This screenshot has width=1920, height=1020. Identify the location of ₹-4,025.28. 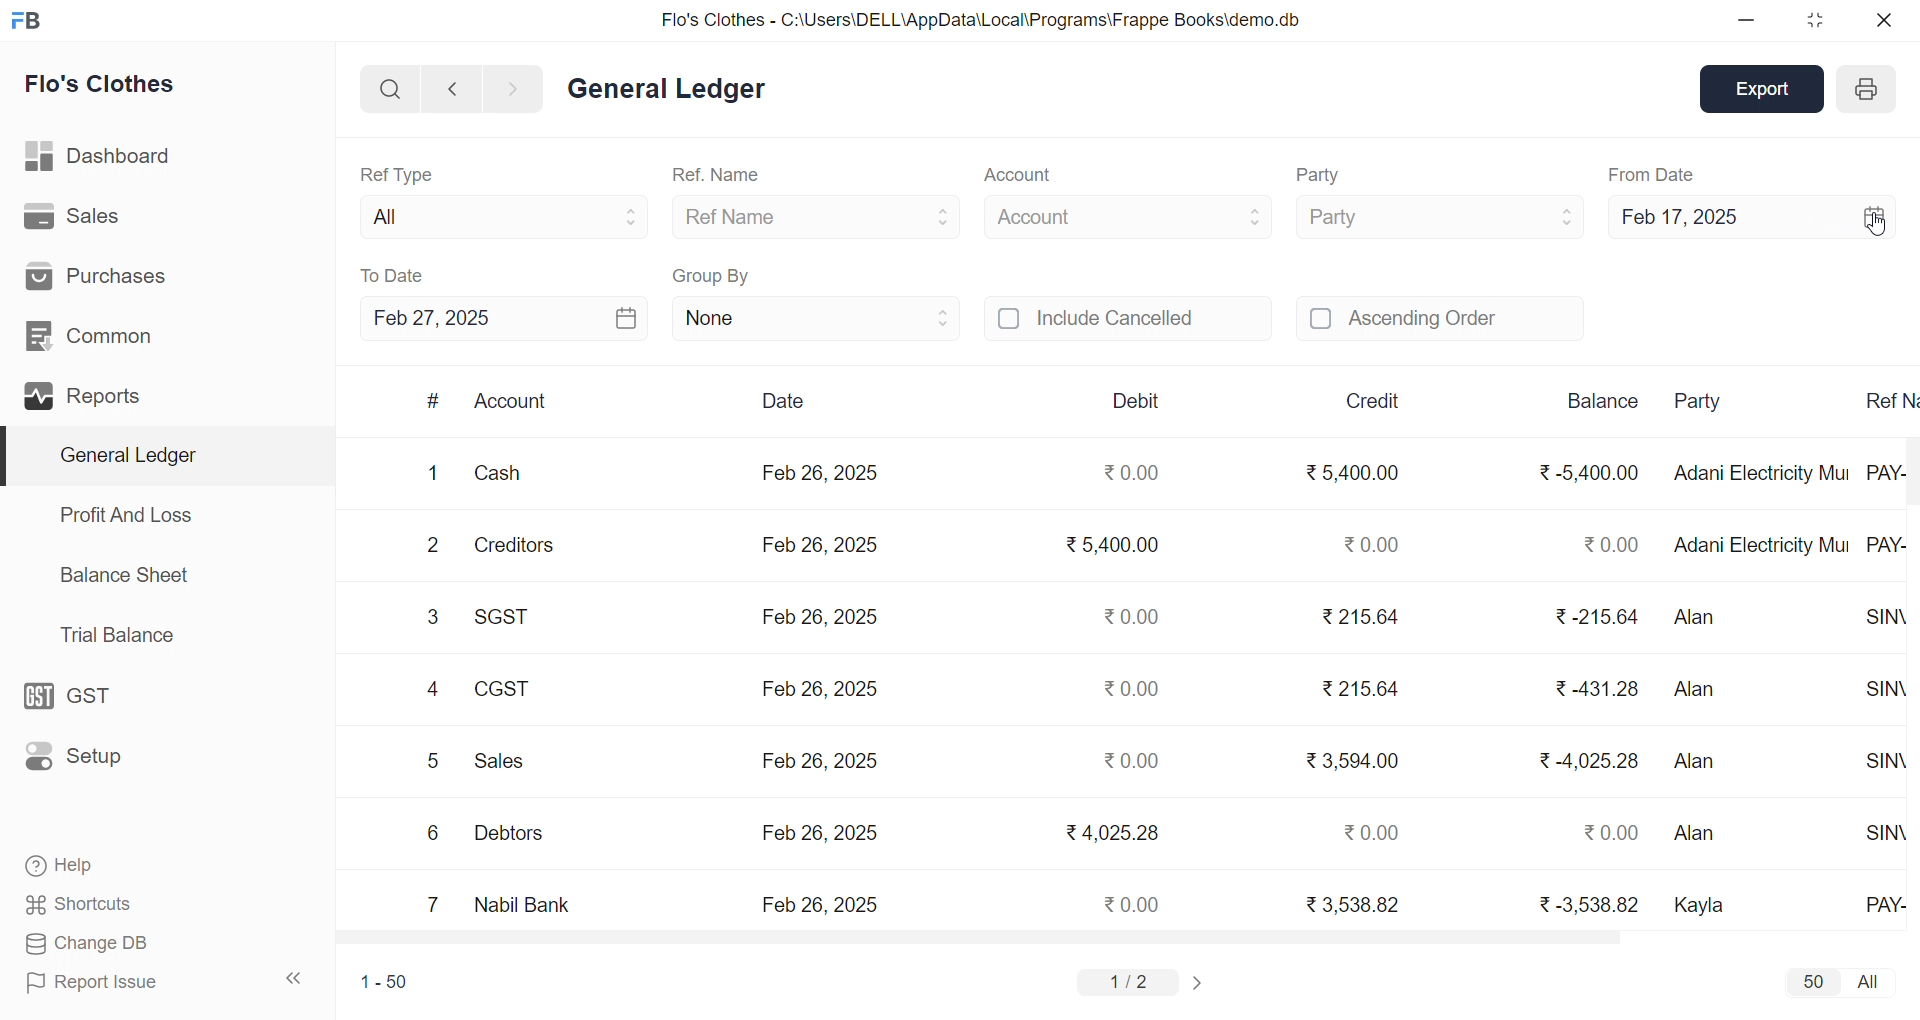
(1588, 759).